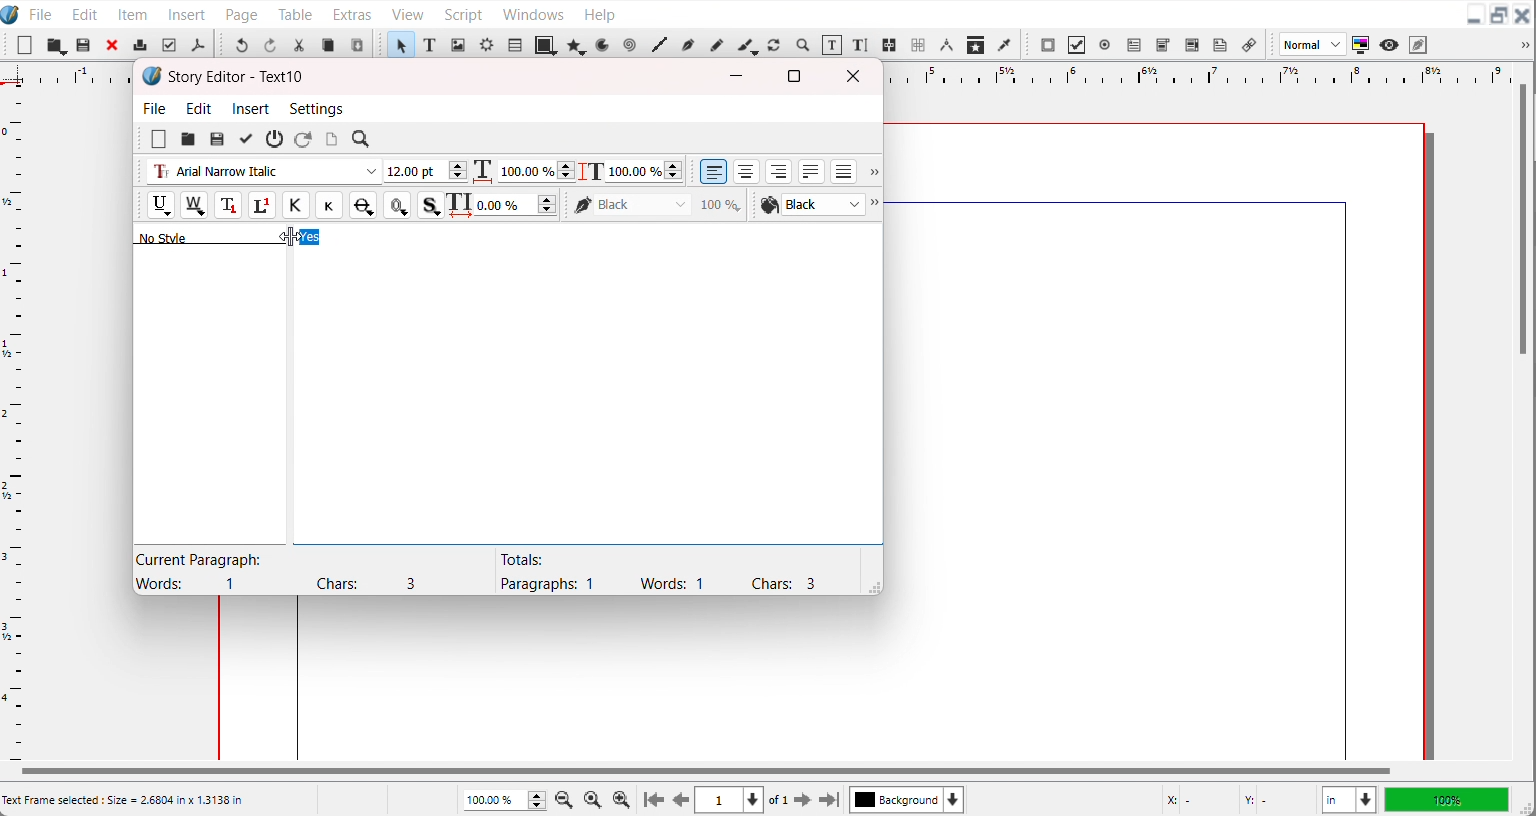 Image resolution: width=1536 pixels, height=816 pixels. What do you see at coordinates (946, 45) in the screenshot?
I see `Measurements` at bounding box center [946, 45].